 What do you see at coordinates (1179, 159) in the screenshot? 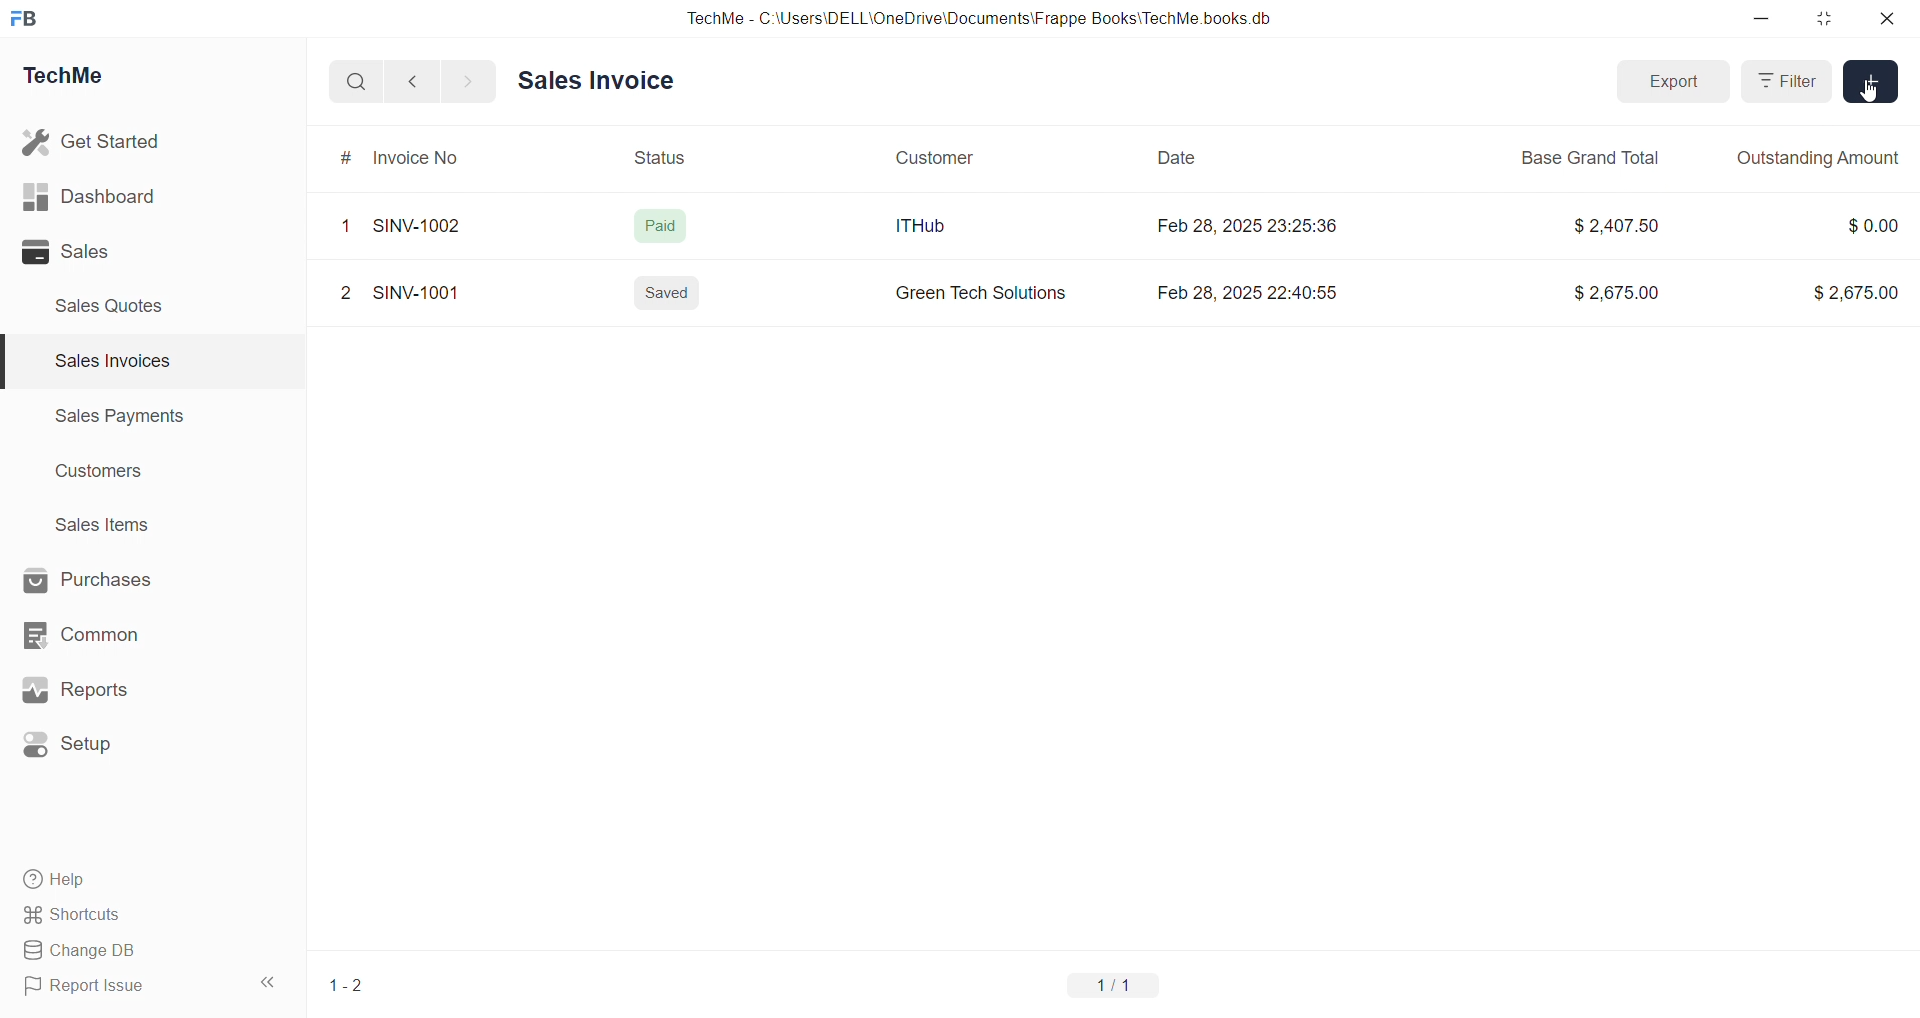
I see `Date` at bounding box center [1179, 159].